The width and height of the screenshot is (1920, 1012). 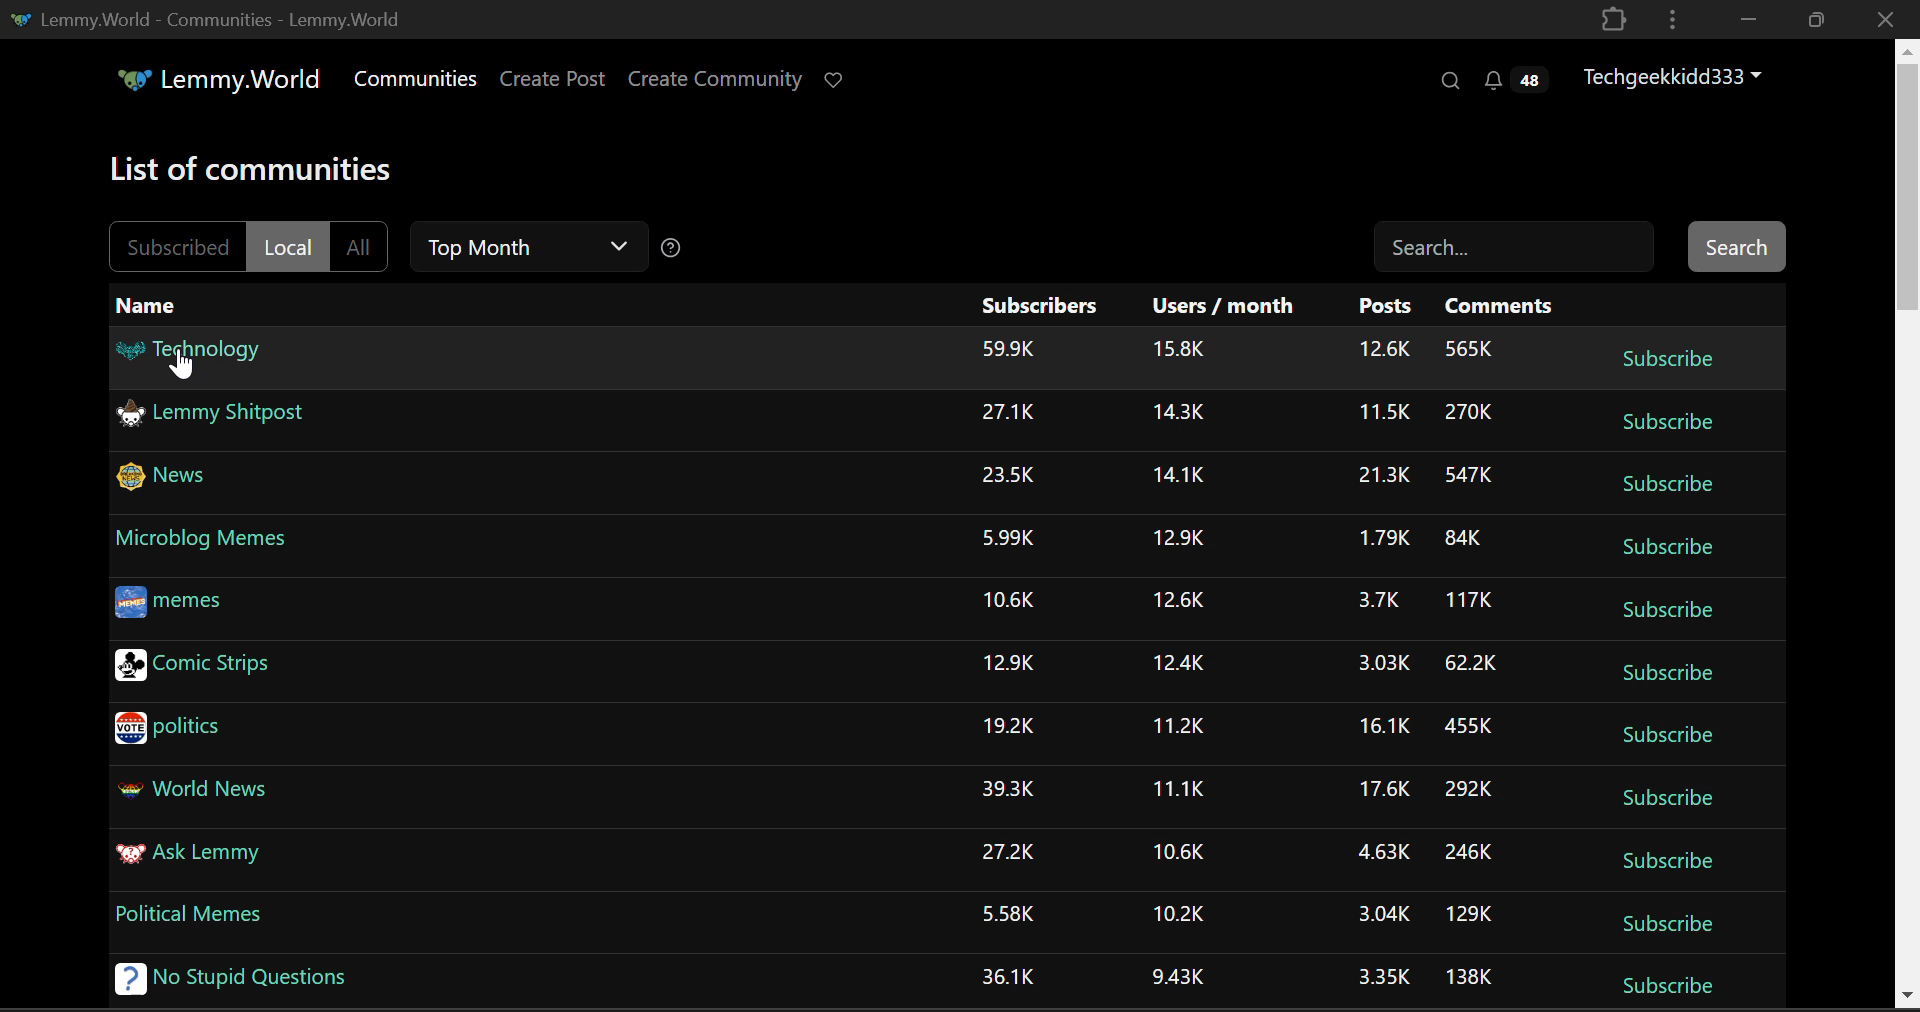 What do you see at coordinates (1184, 663) in the screenshot?
I see `Amount` at bounding box center [1184, 663].